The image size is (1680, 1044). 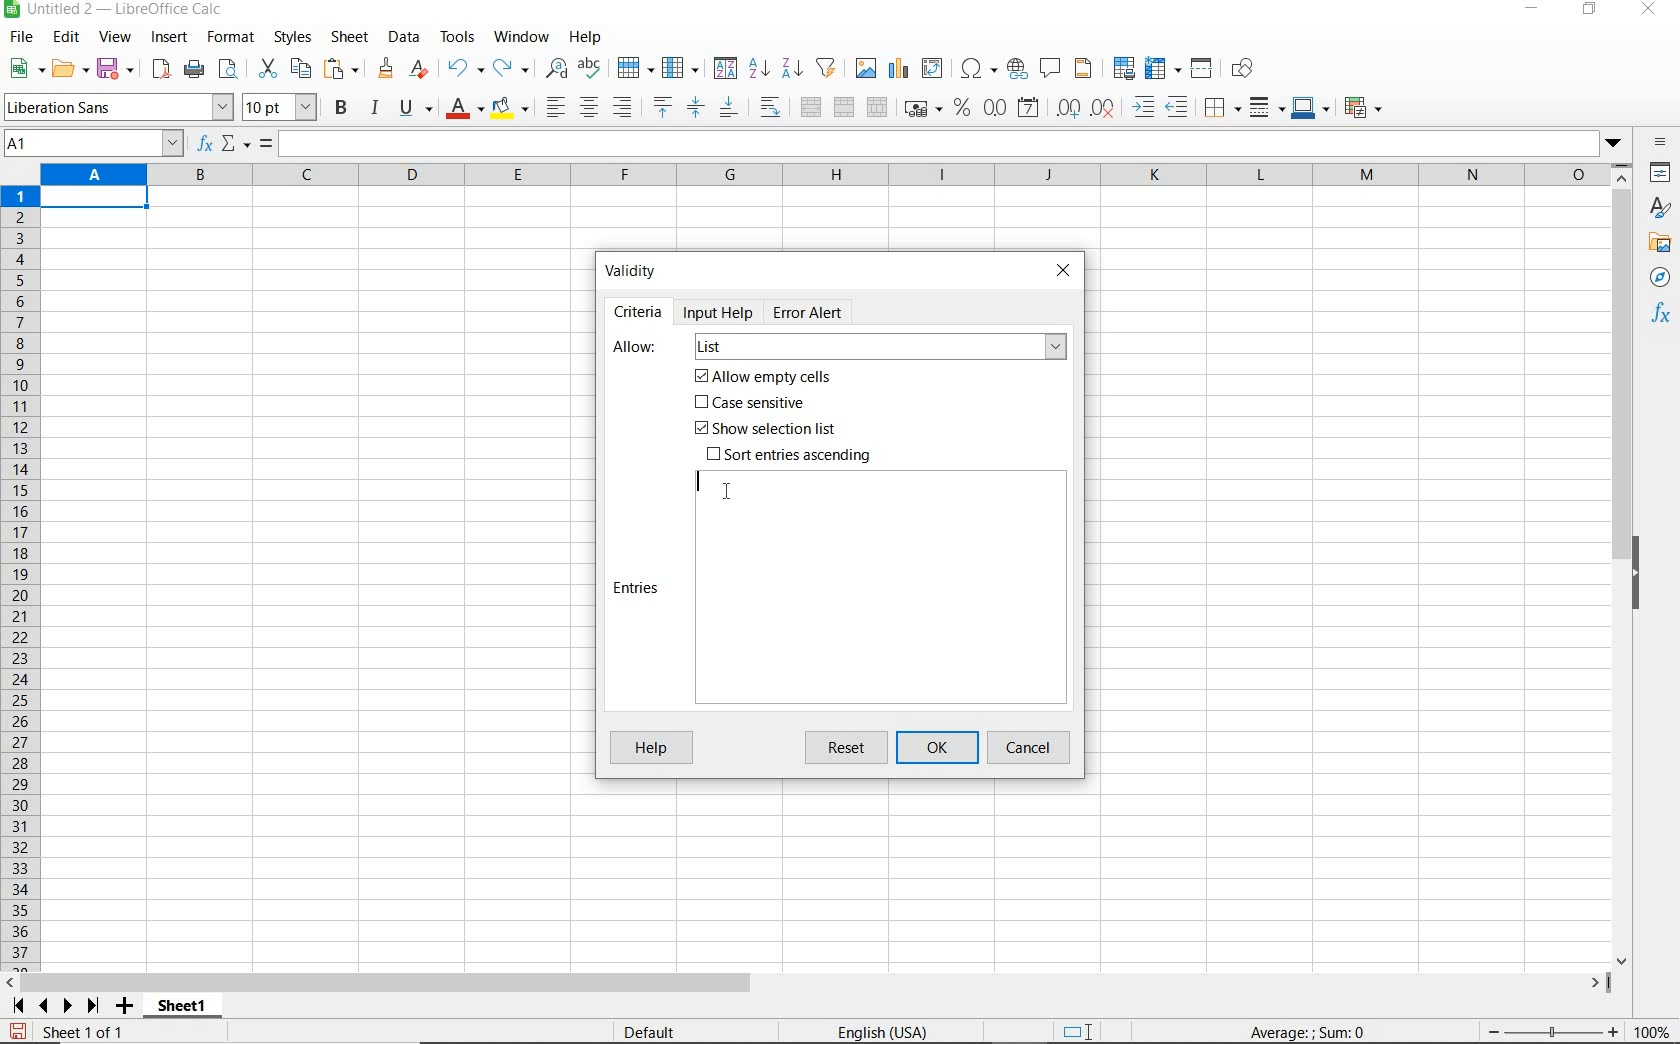 I want to click on cancel, so click(x=1031, y=748).